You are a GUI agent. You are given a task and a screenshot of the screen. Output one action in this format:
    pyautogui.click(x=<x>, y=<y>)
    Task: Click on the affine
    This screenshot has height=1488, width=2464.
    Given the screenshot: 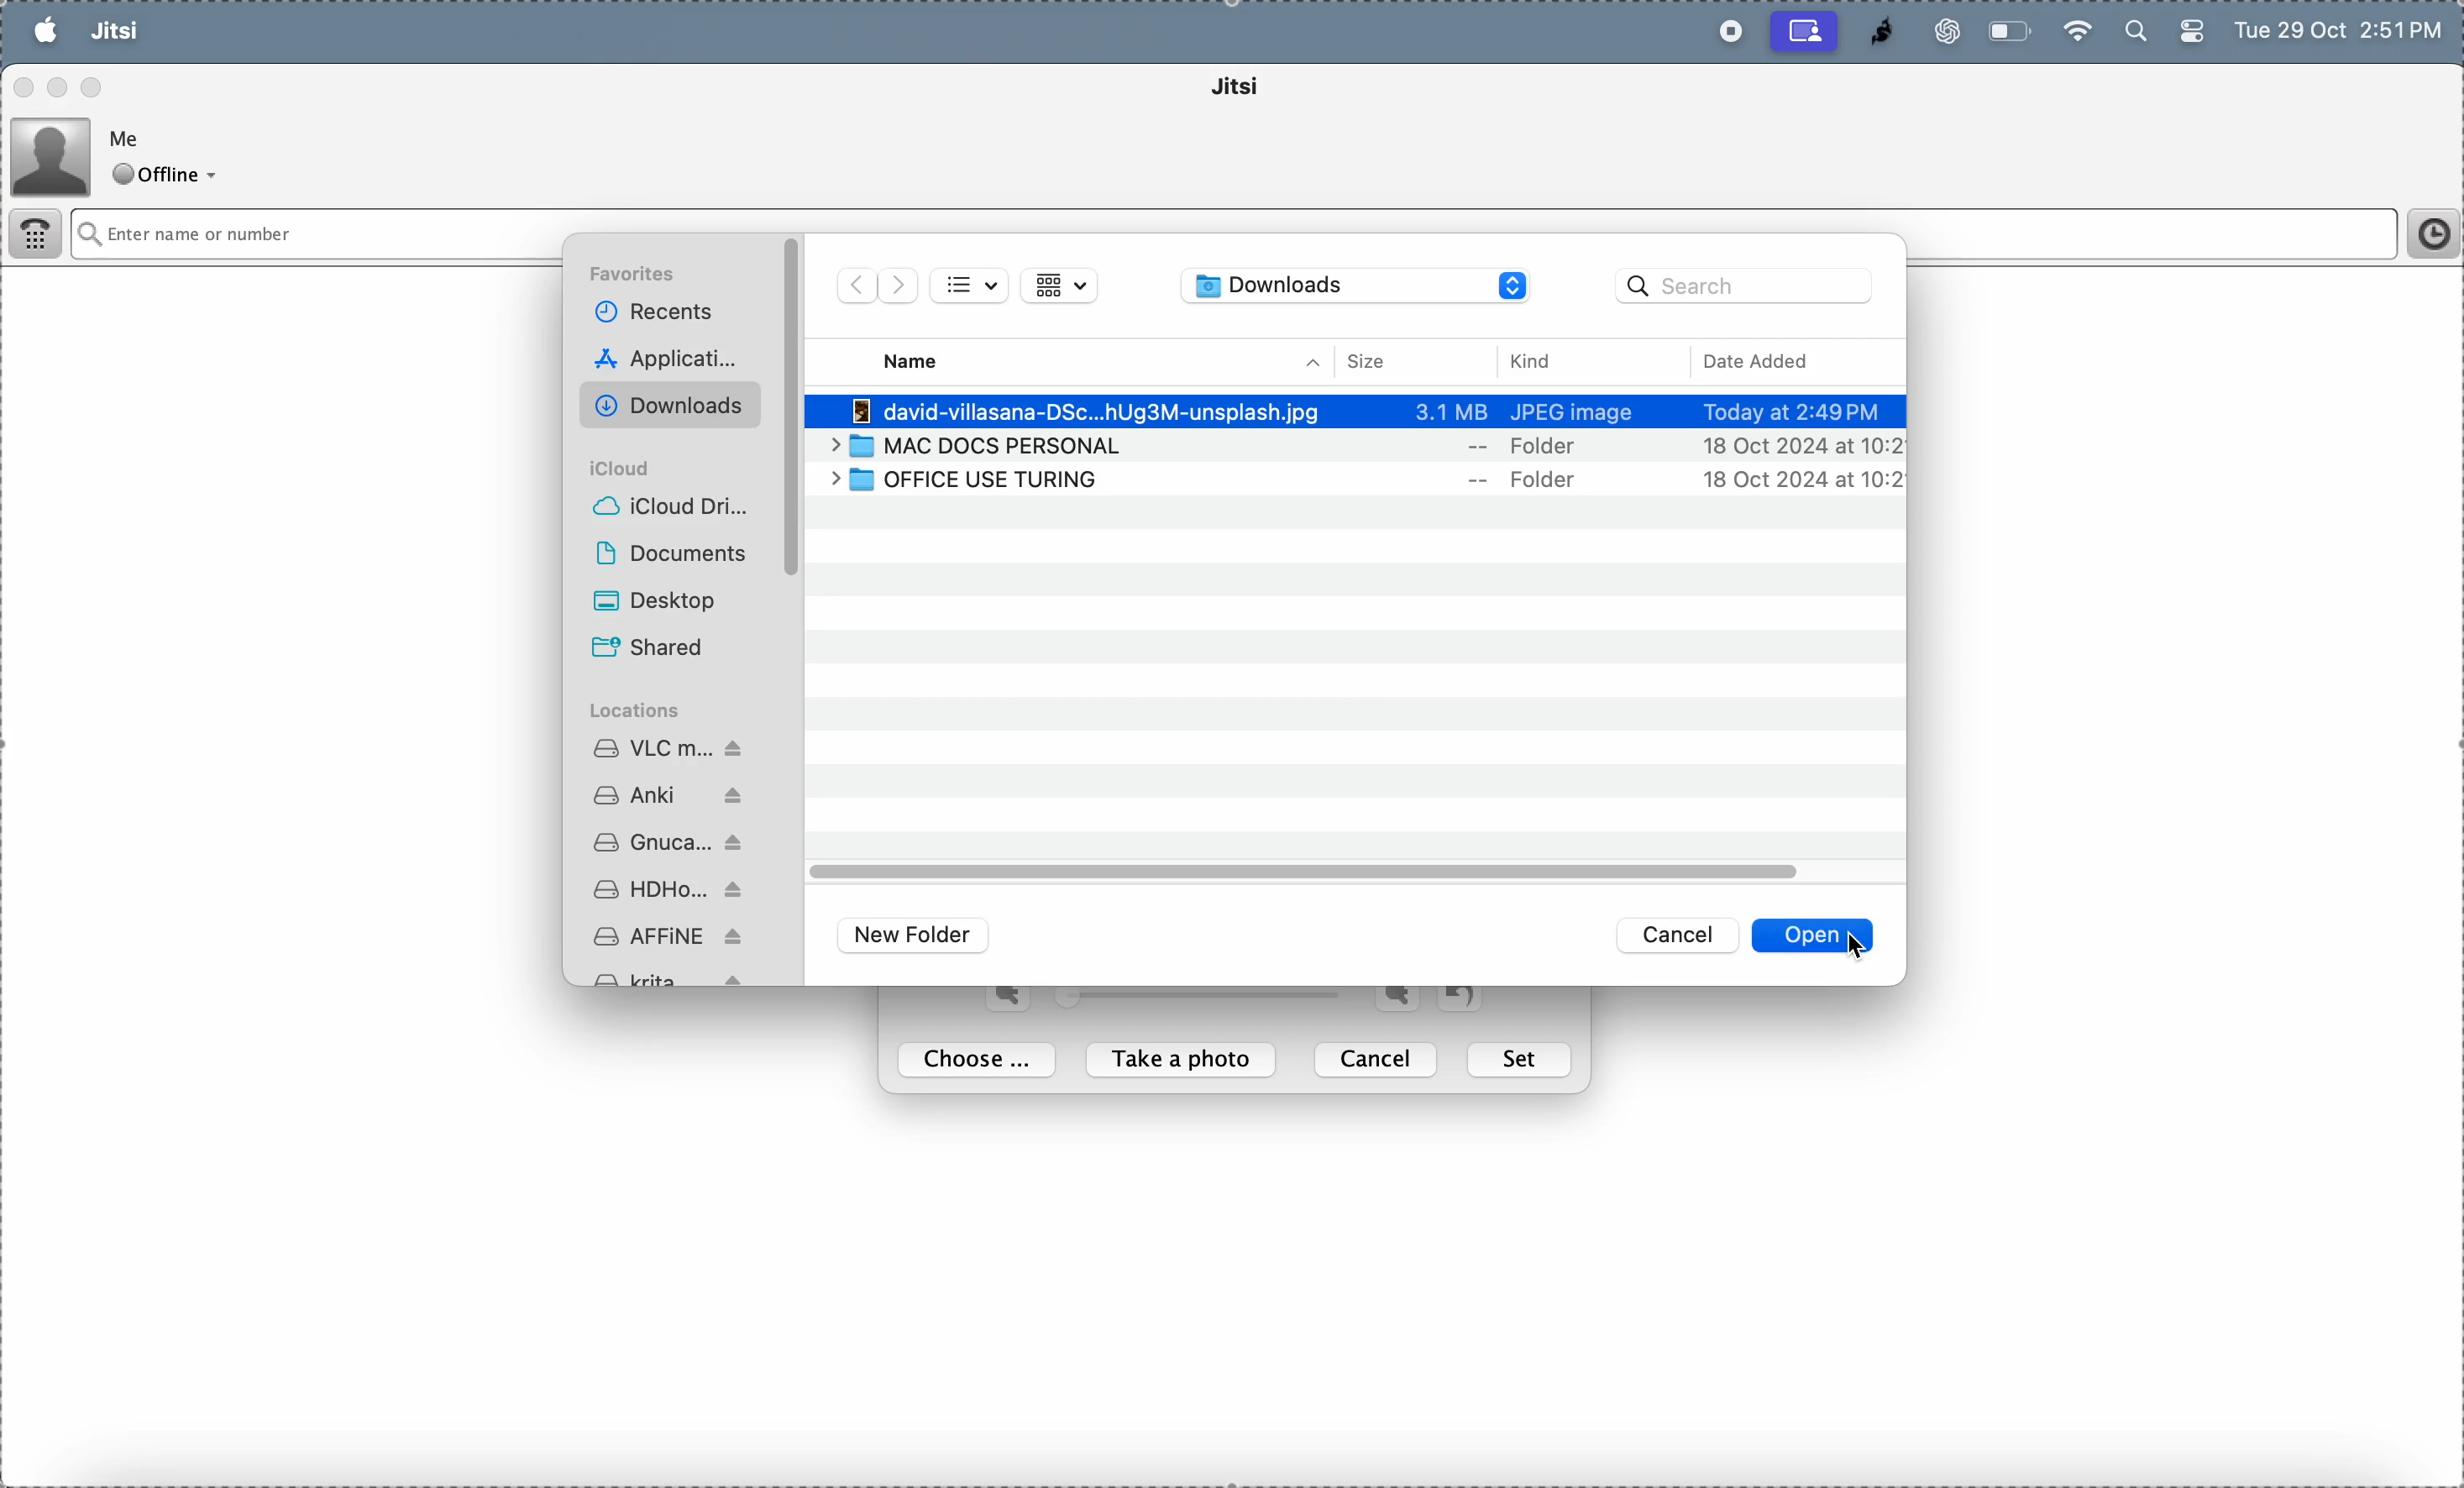 What is the action you would take?
    pyautogui.click(x=666, y=937)
    